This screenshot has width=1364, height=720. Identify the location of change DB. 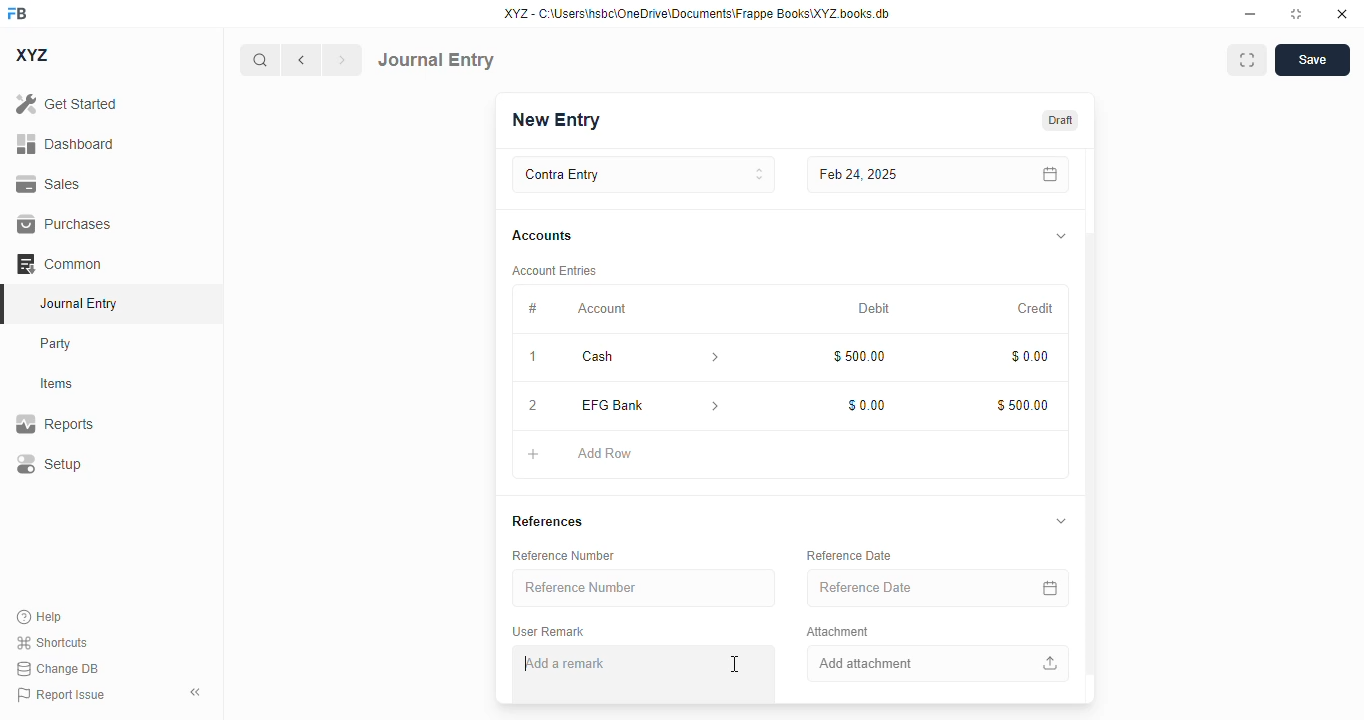
(57, 668).